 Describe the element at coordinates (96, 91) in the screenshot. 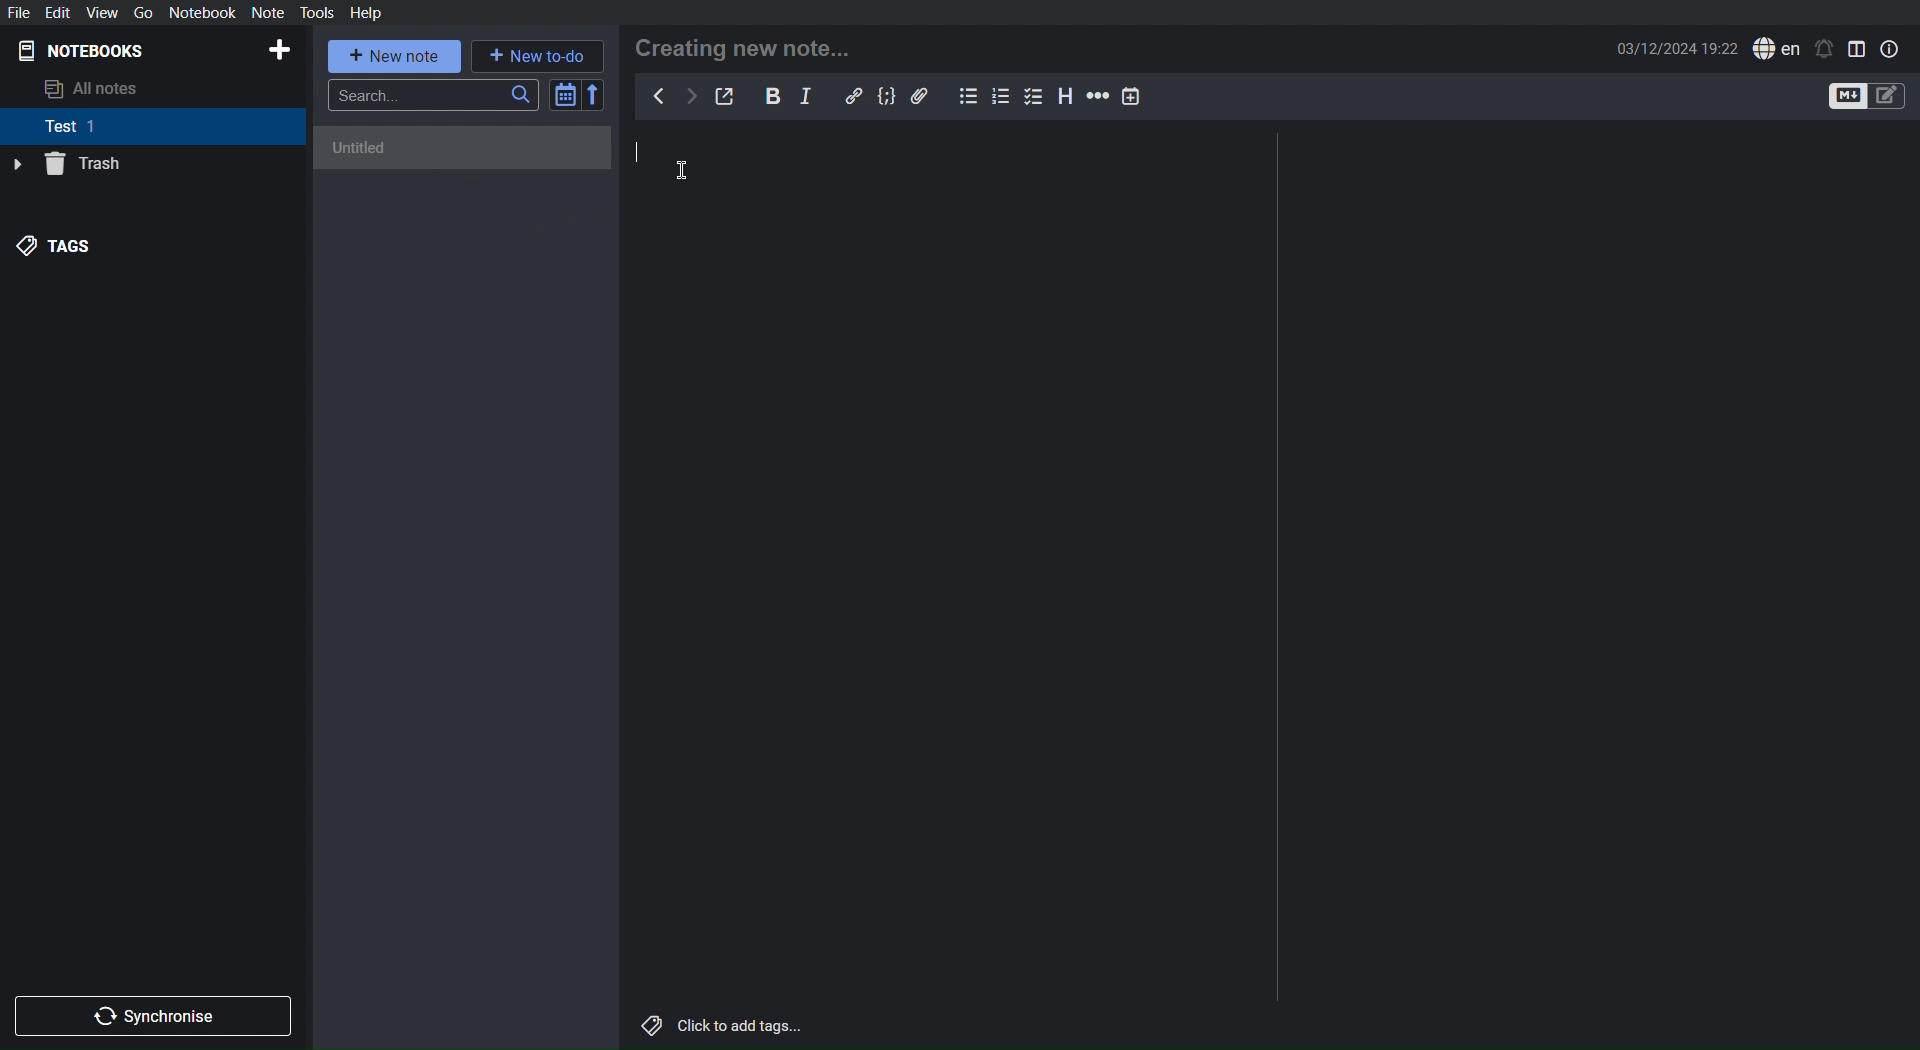

I see `All notes` at that location.